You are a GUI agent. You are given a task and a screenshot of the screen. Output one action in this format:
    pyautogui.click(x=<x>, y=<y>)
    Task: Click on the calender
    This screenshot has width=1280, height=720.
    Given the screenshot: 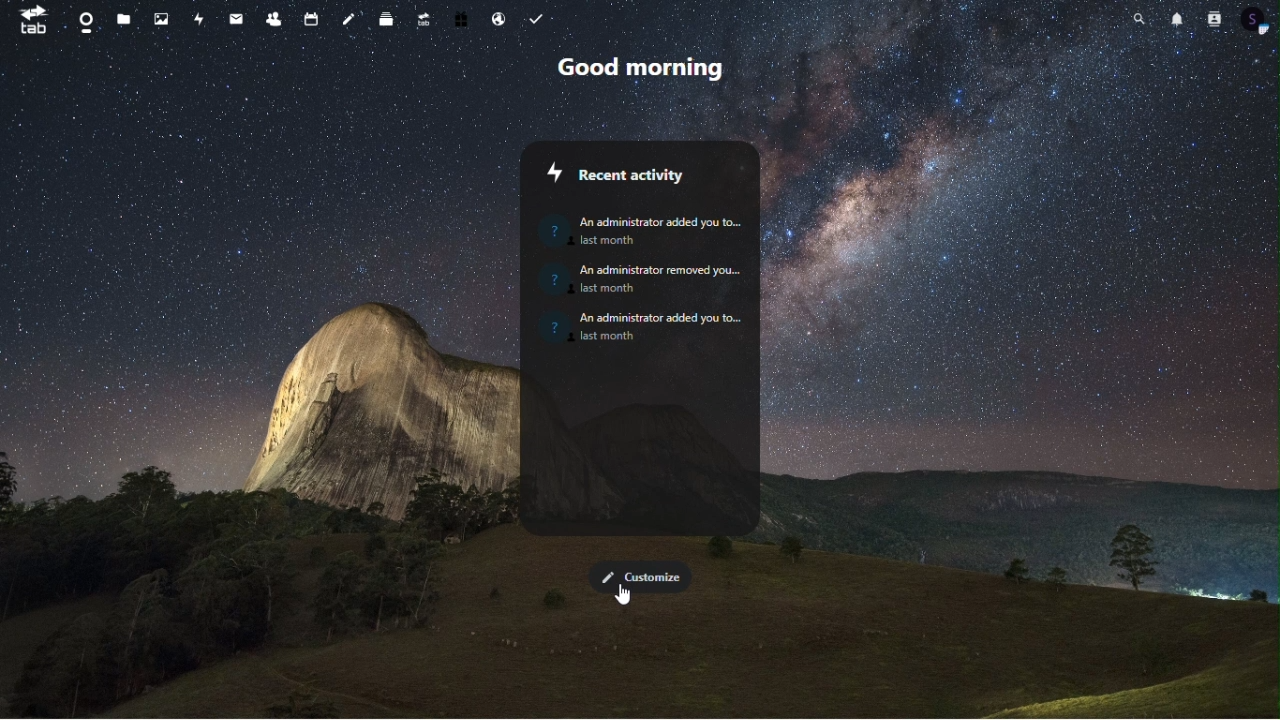 What is the action you would take?
    pyautogui.click(x=316, y=16)
    